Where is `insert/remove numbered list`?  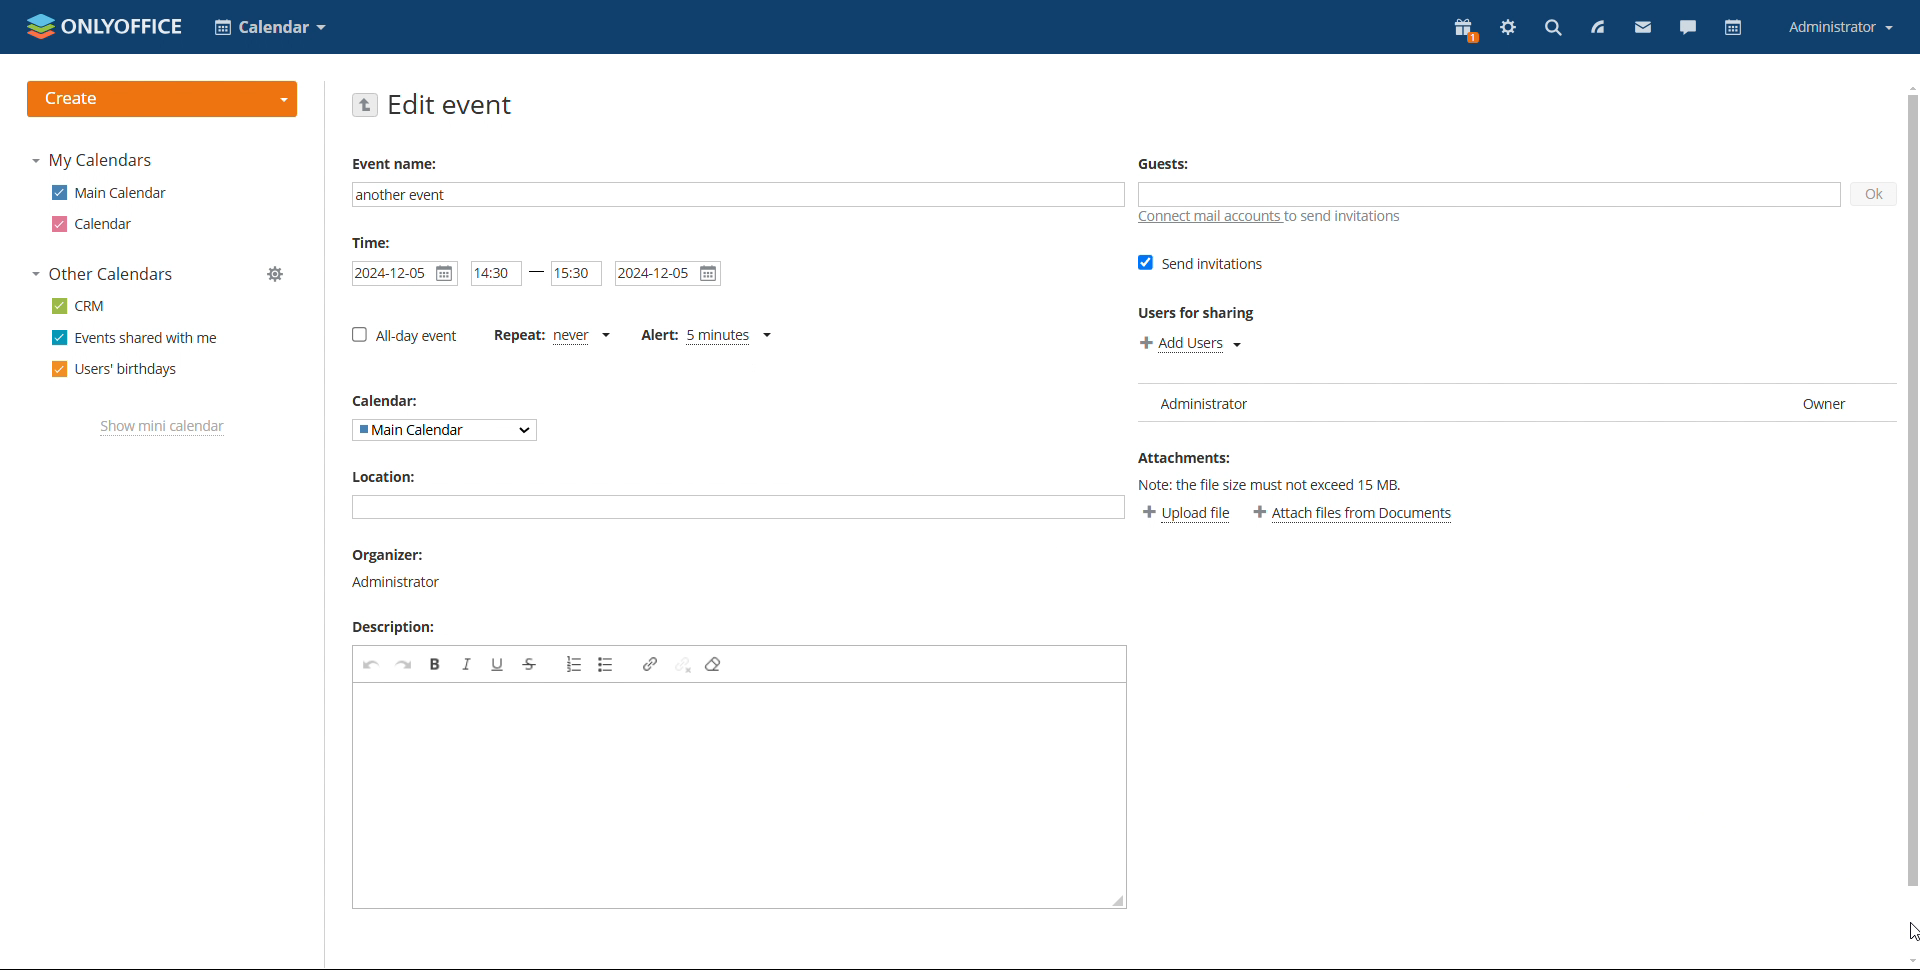 insert/remove numbered list is located at coordinates (573, 665).